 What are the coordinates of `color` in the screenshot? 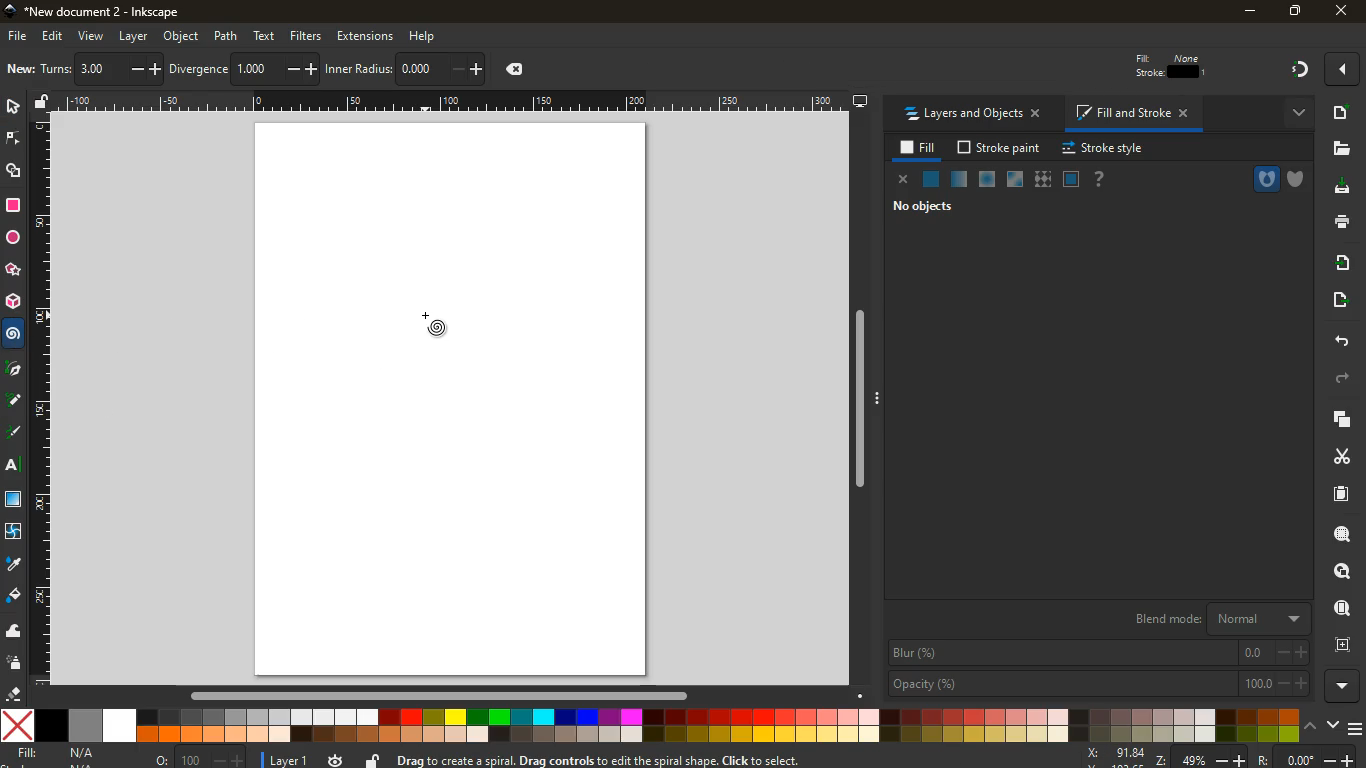 It's located at (649, 726).